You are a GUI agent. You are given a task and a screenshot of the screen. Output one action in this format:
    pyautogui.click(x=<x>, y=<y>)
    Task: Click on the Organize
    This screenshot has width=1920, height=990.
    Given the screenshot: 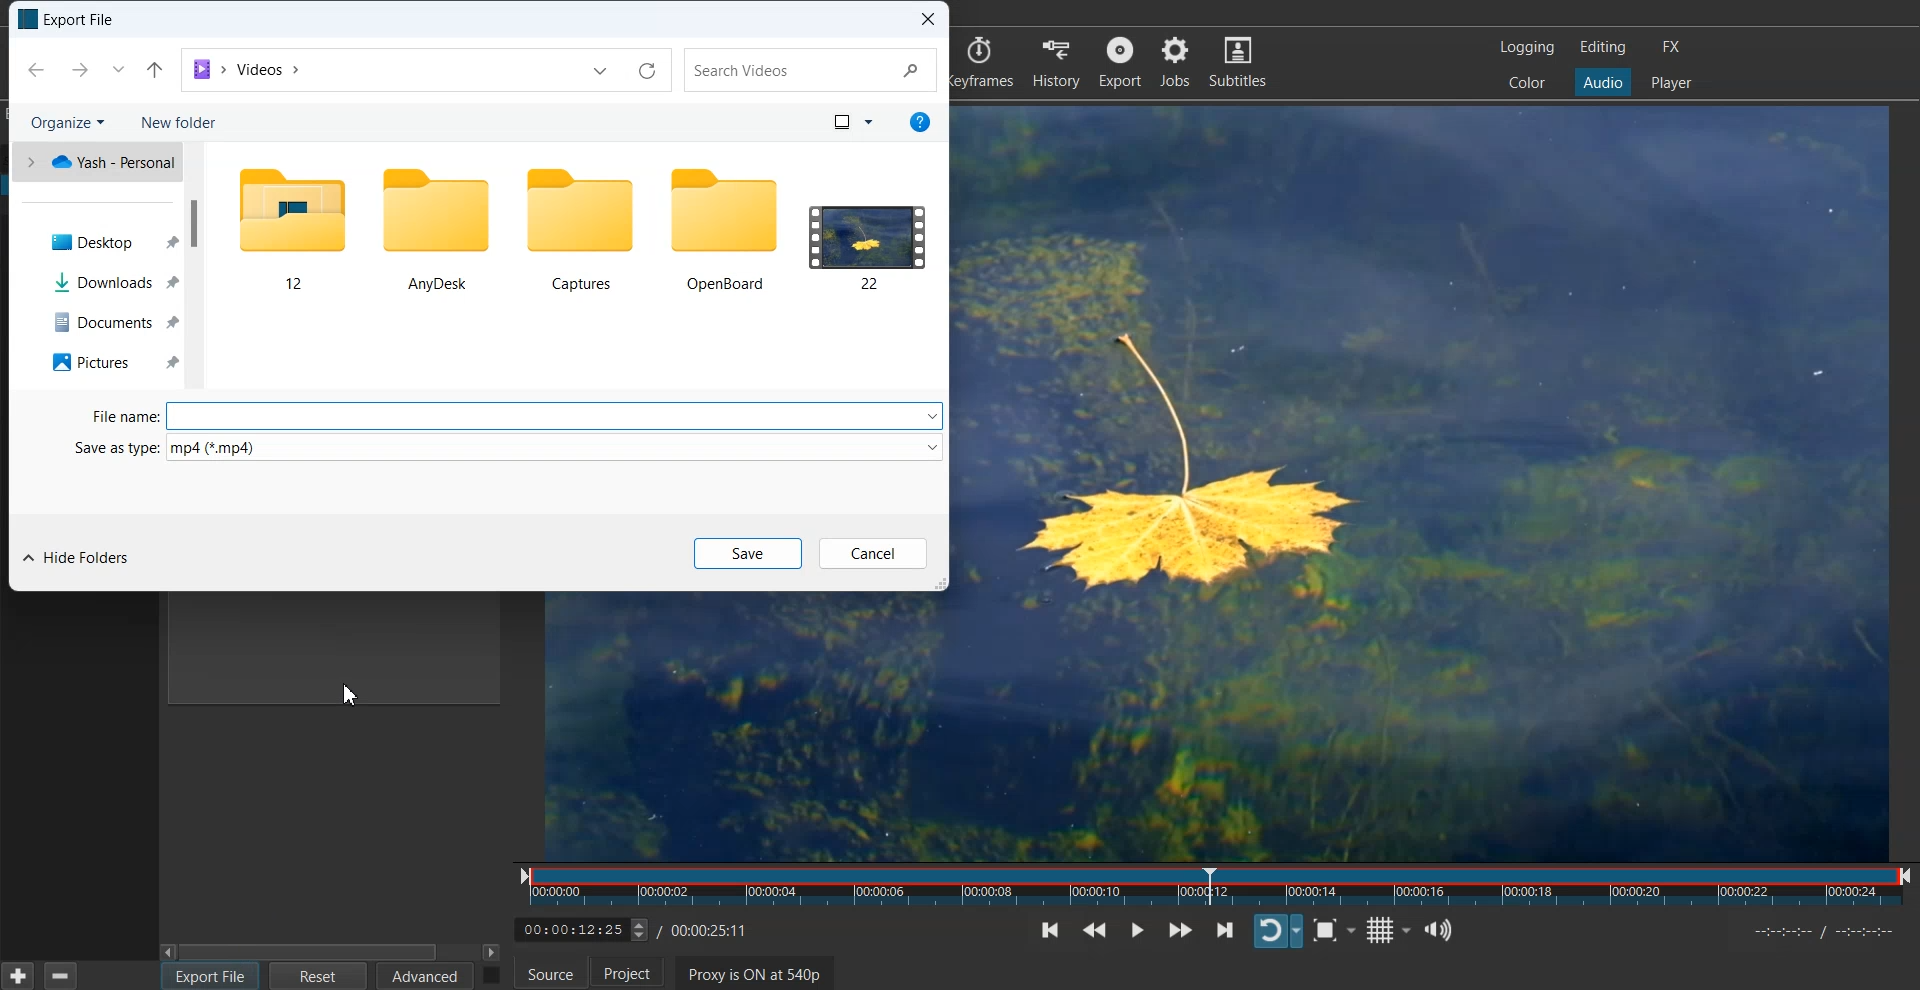 What is the action you would take?
    pyautogui.click(x=75, y=121)
    